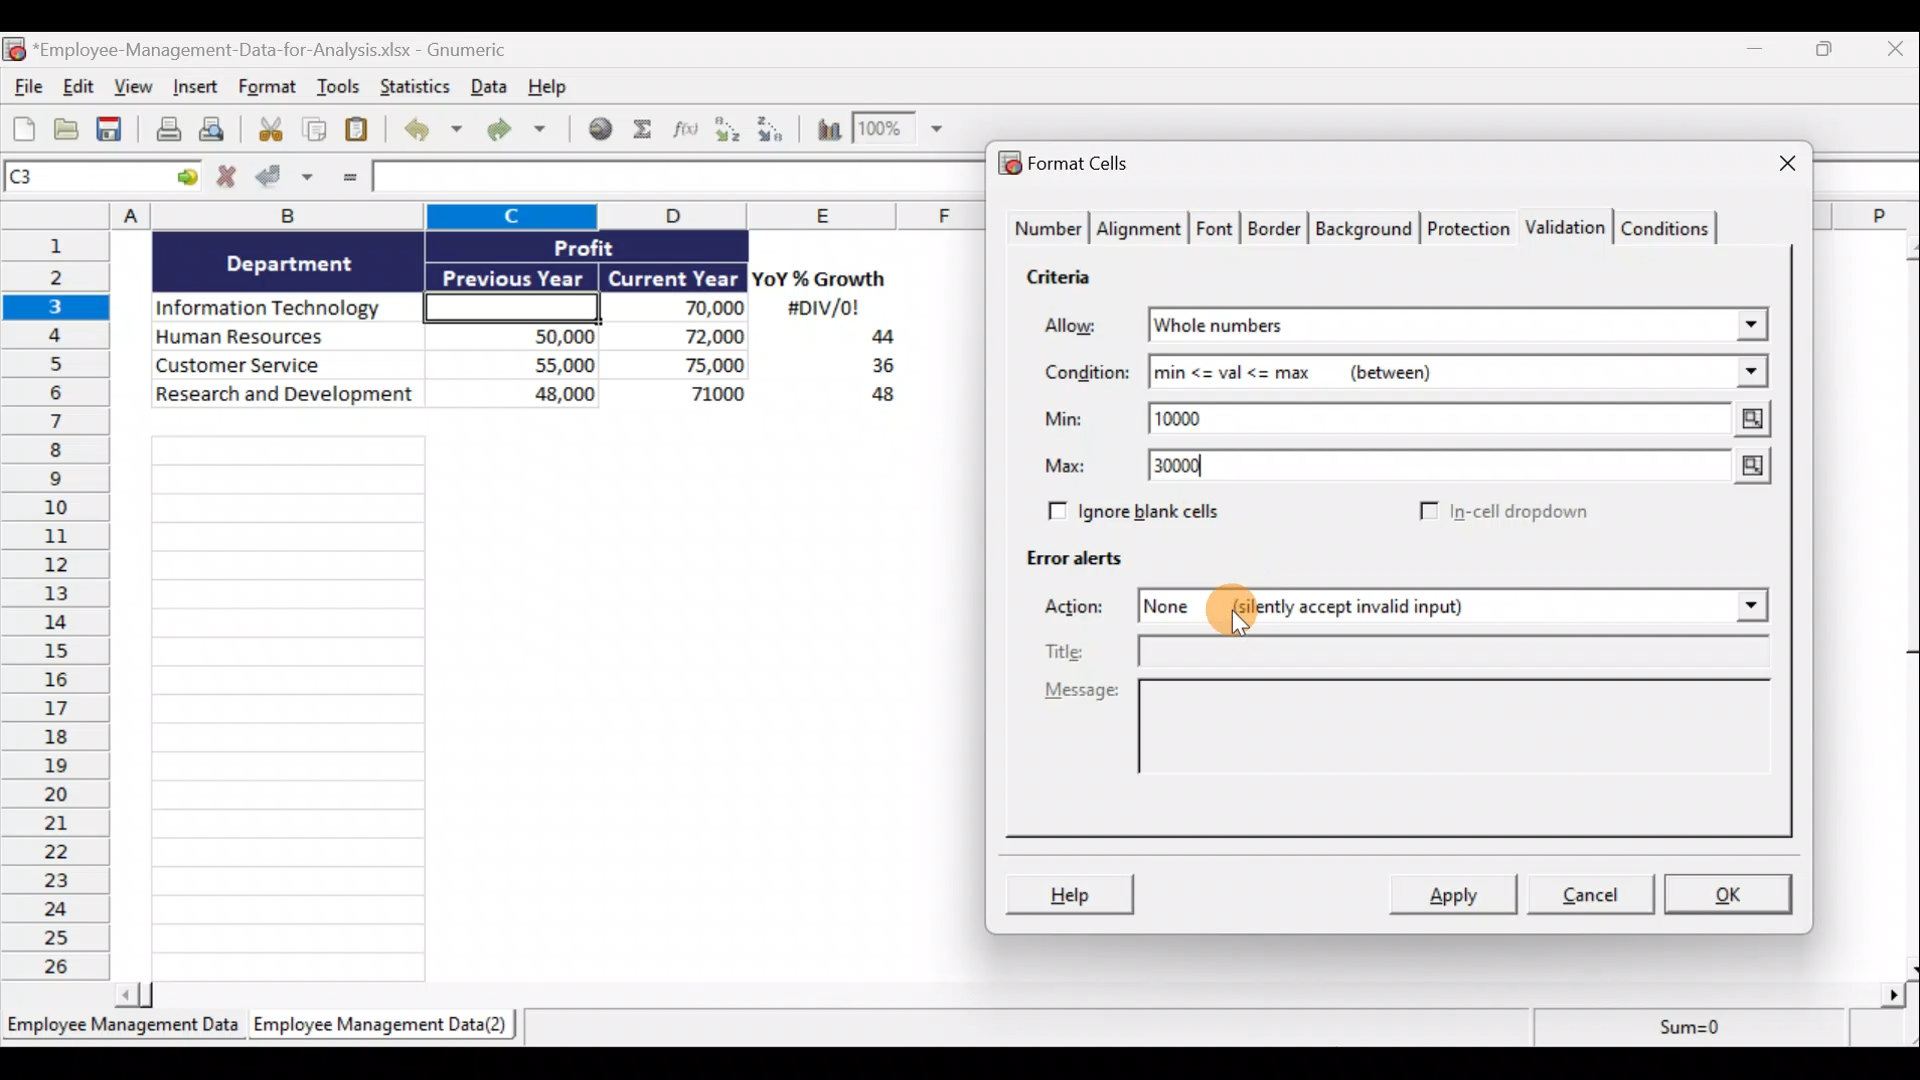 Image resolution: width=1920 pixels, height=1080 pixels. Describe the element at coordinates (199, 91) in the screenshot. I see `Insert` at that location.